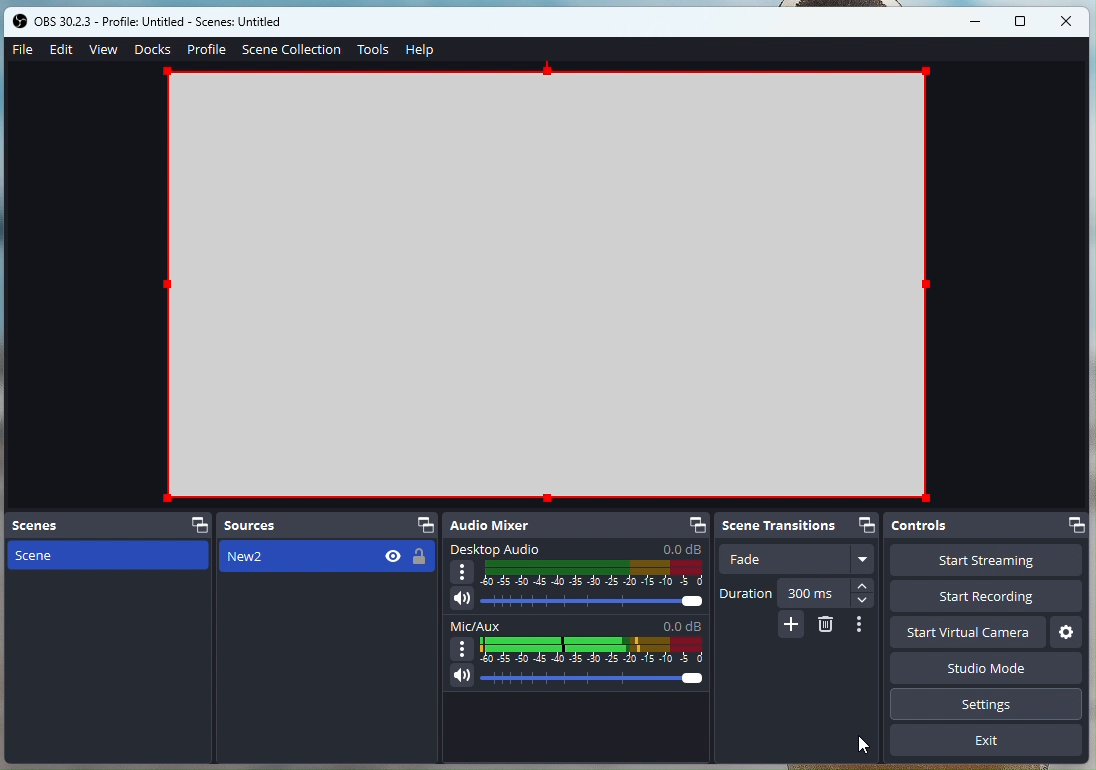 This screenshot has height=770, width=1096. I want to click on Tools, so click(376, 49).